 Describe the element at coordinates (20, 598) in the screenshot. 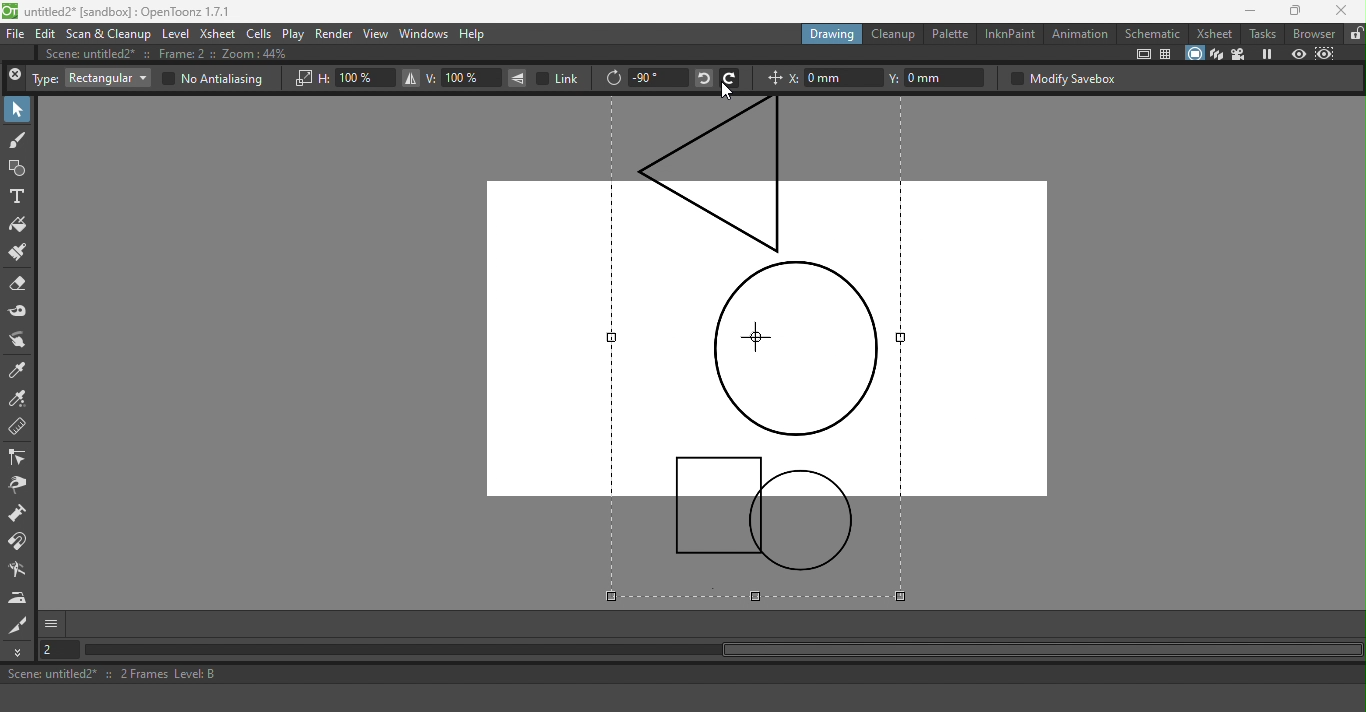

I see `Iron tool` at that location.